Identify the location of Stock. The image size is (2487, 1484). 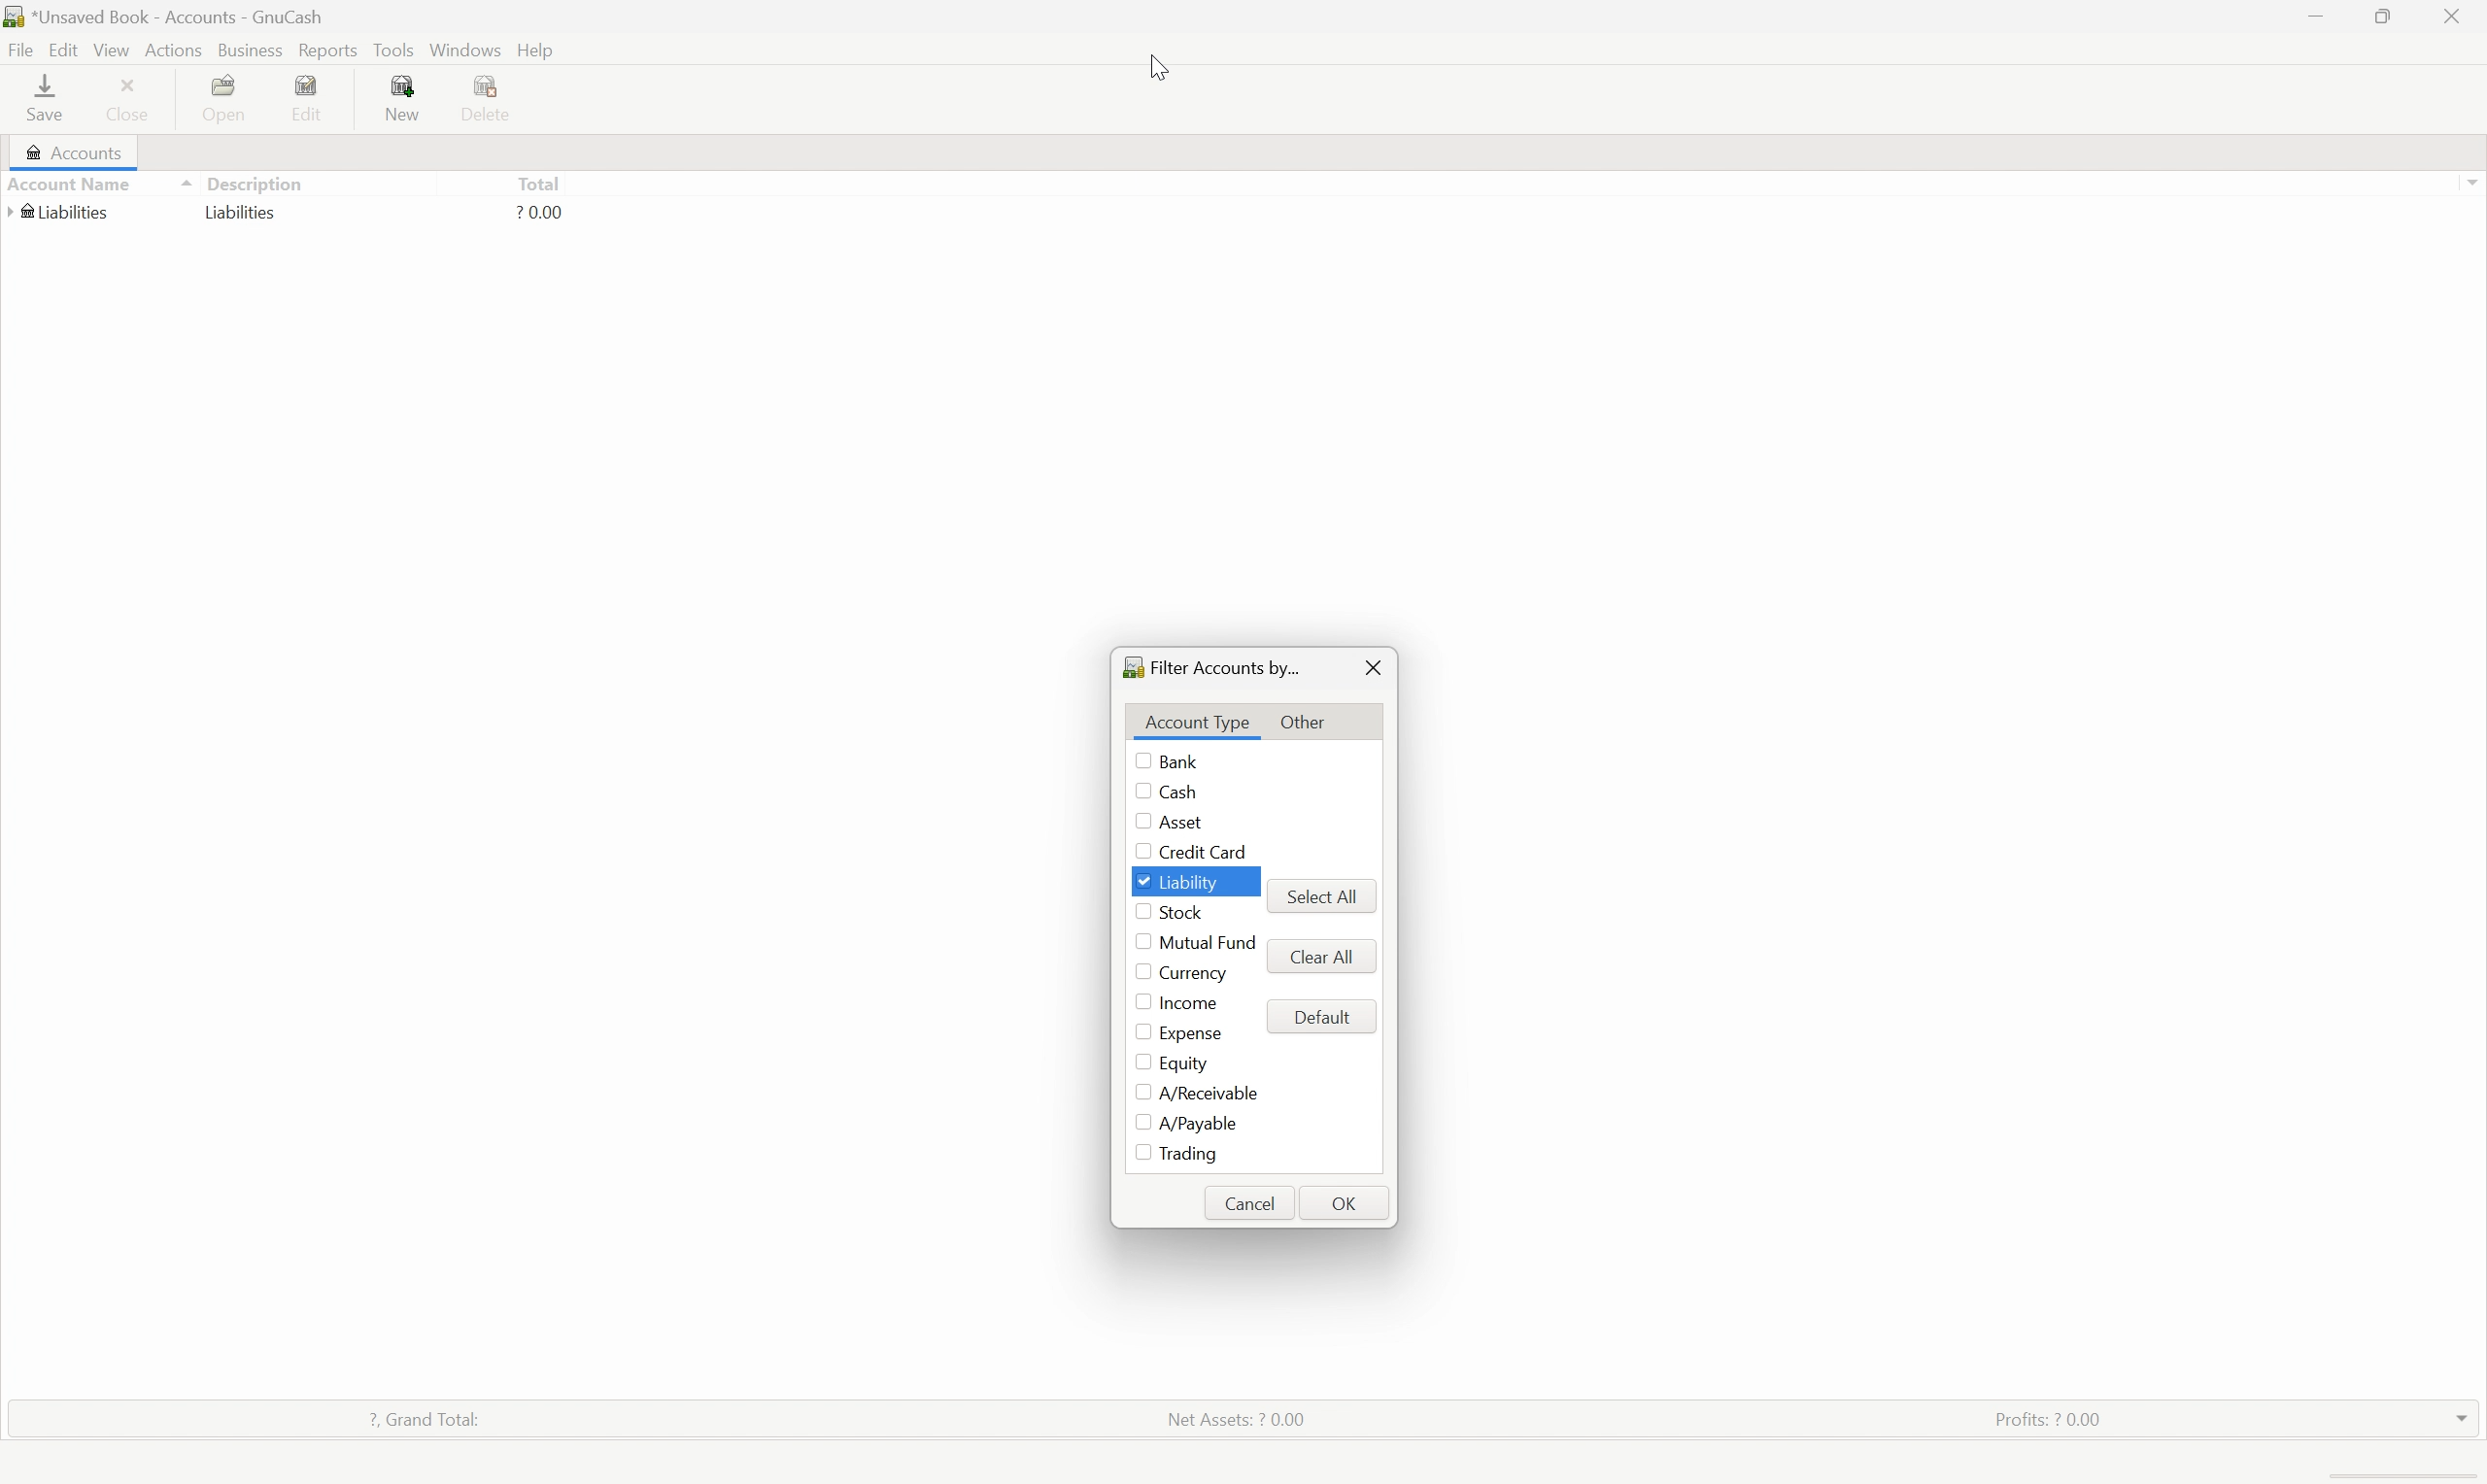
(1188, 916).